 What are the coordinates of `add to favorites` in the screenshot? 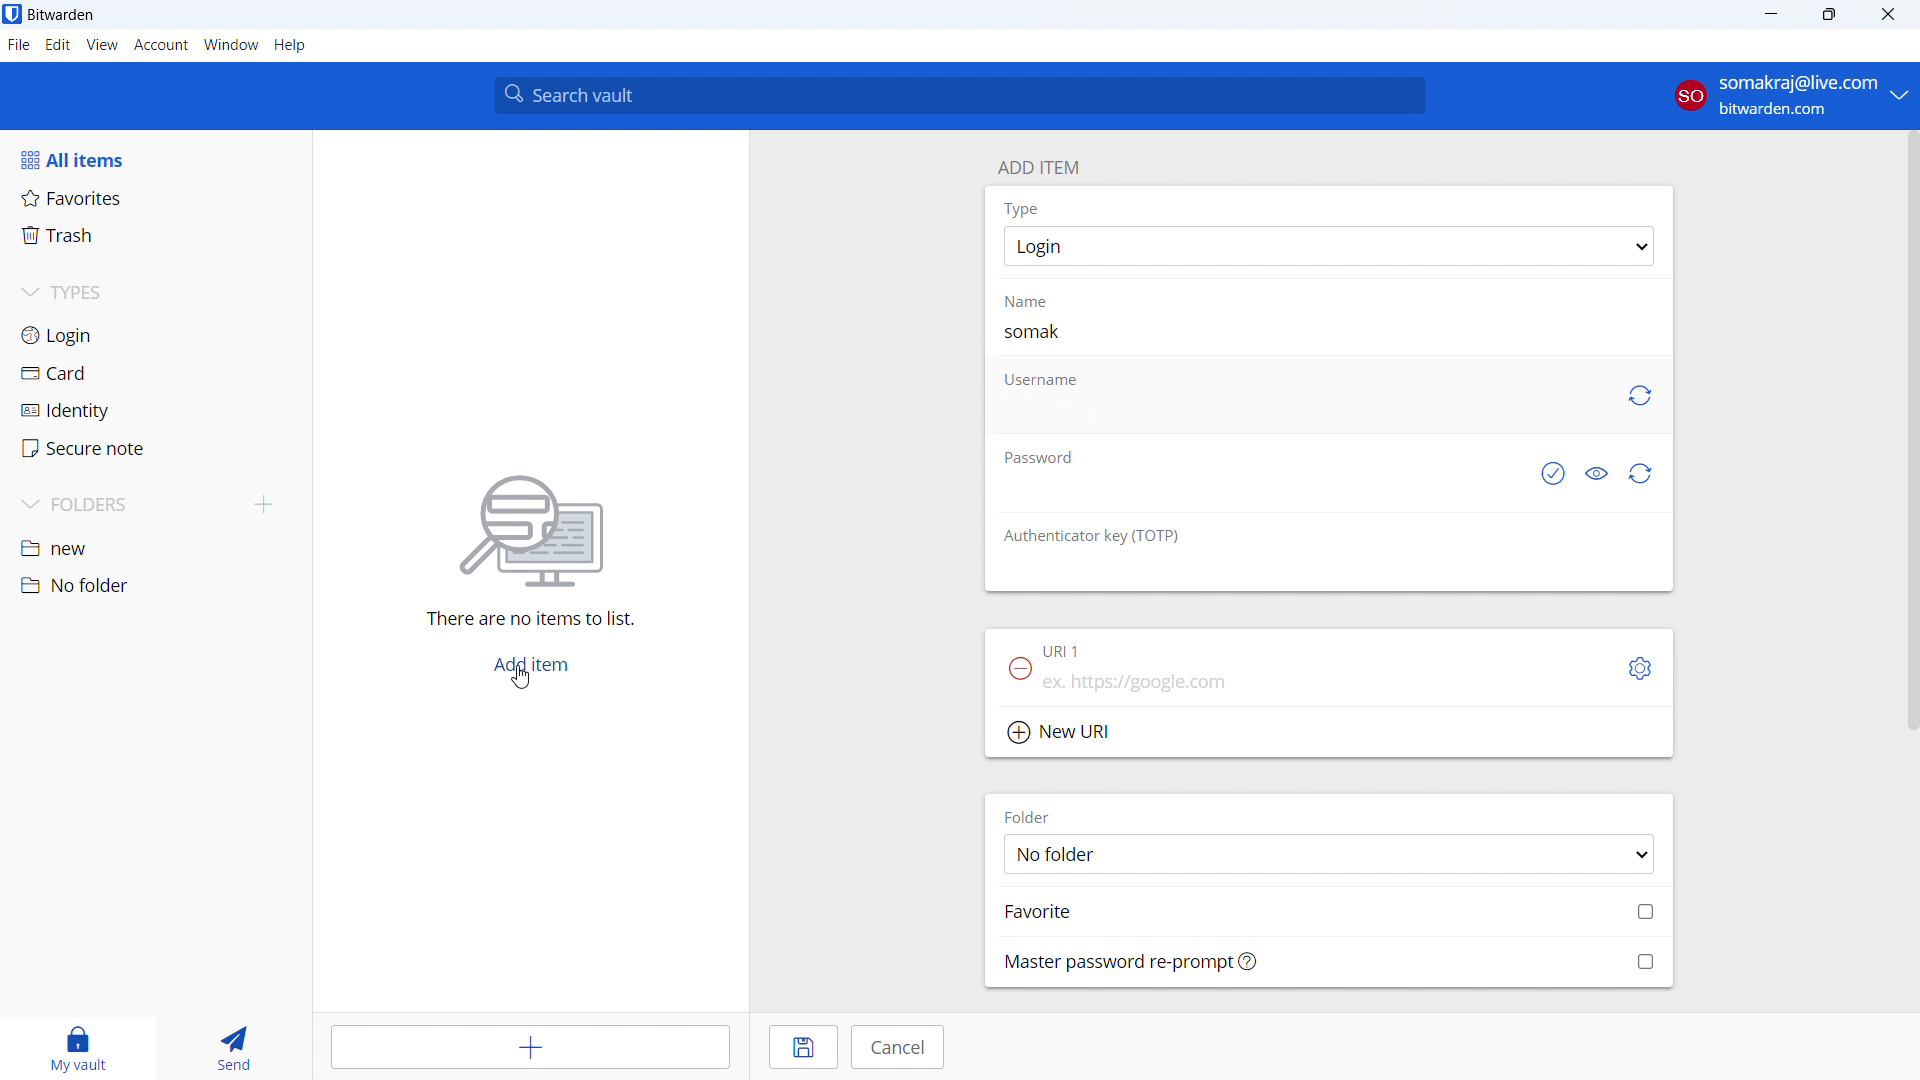 It's located at (1330, 910).